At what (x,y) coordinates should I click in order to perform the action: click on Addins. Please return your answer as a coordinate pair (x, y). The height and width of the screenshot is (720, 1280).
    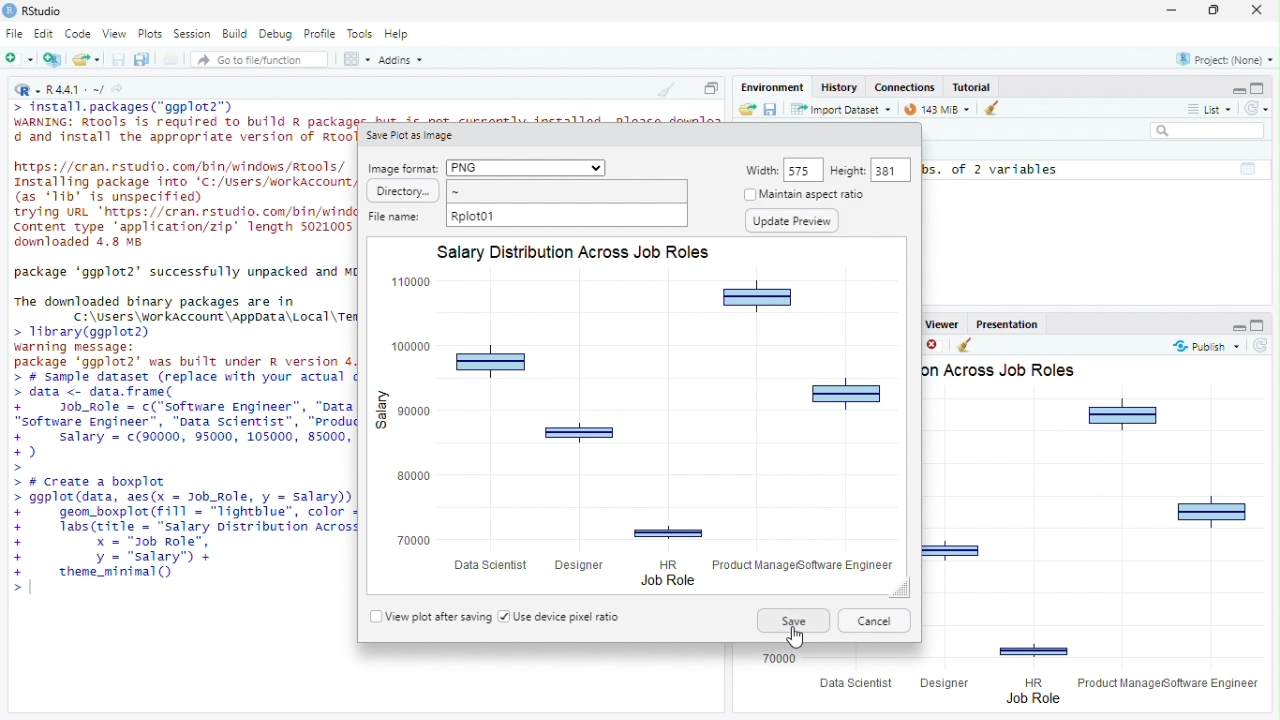
    Looking at the image, I should click on (400, 58).